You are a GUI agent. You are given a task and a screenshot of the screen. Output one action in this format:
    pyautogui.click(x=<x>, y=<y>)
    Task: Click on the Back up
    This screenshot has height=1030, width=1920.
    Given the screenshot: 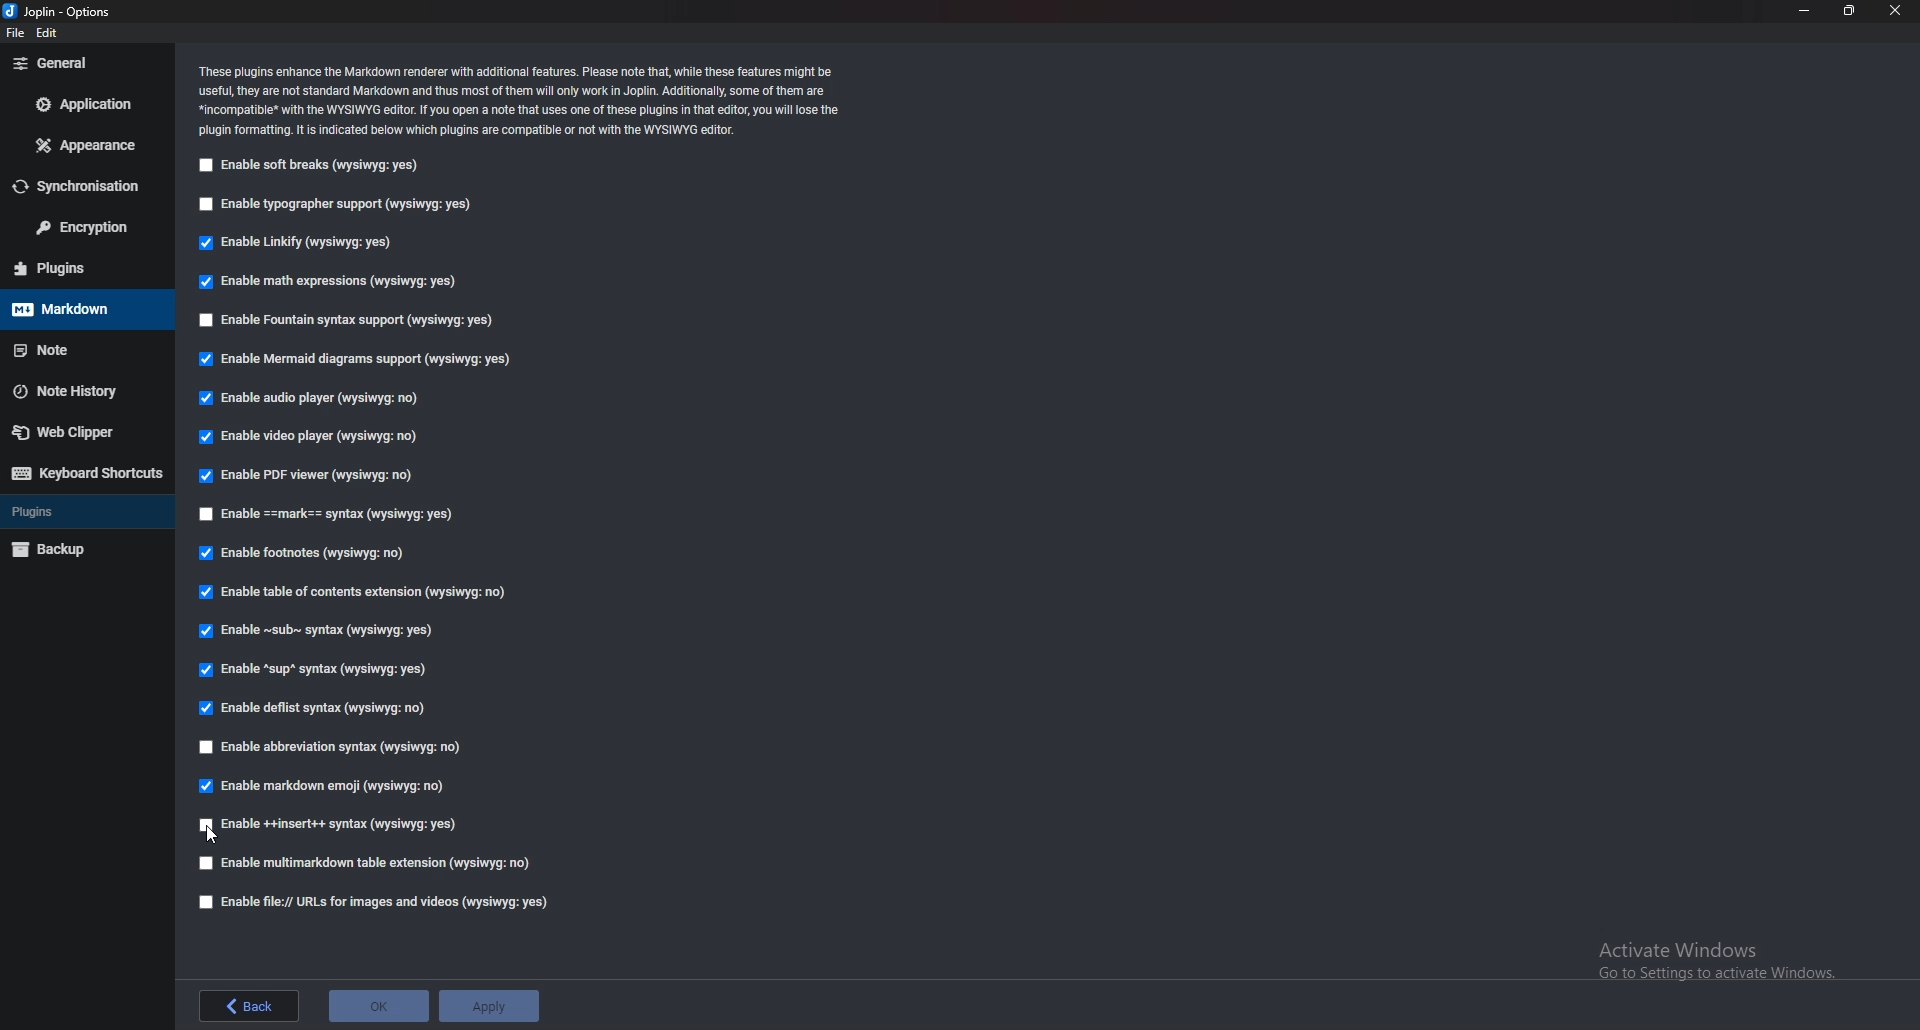 What is the action you would take?
    pyautogui.click(x=78, y=549)
    